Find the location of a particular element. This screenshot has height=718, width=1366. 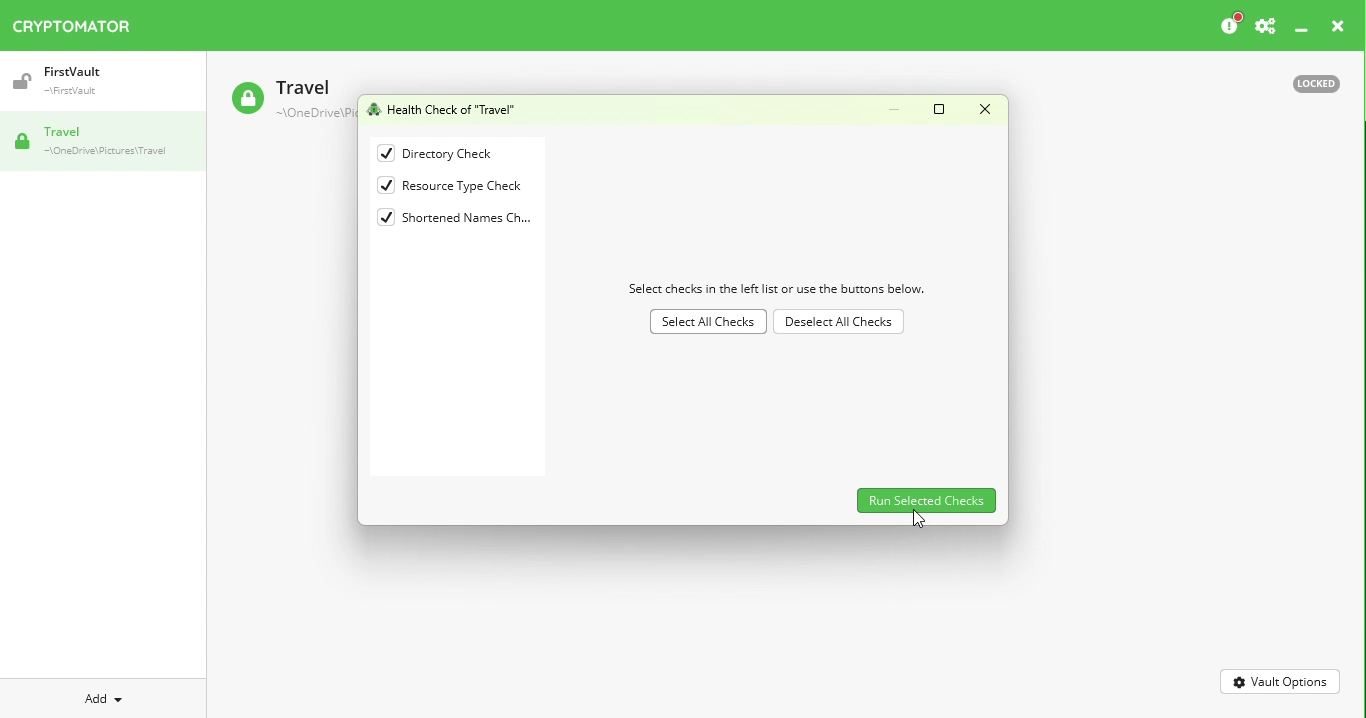

Settings is located at coordinates (1267, 26).